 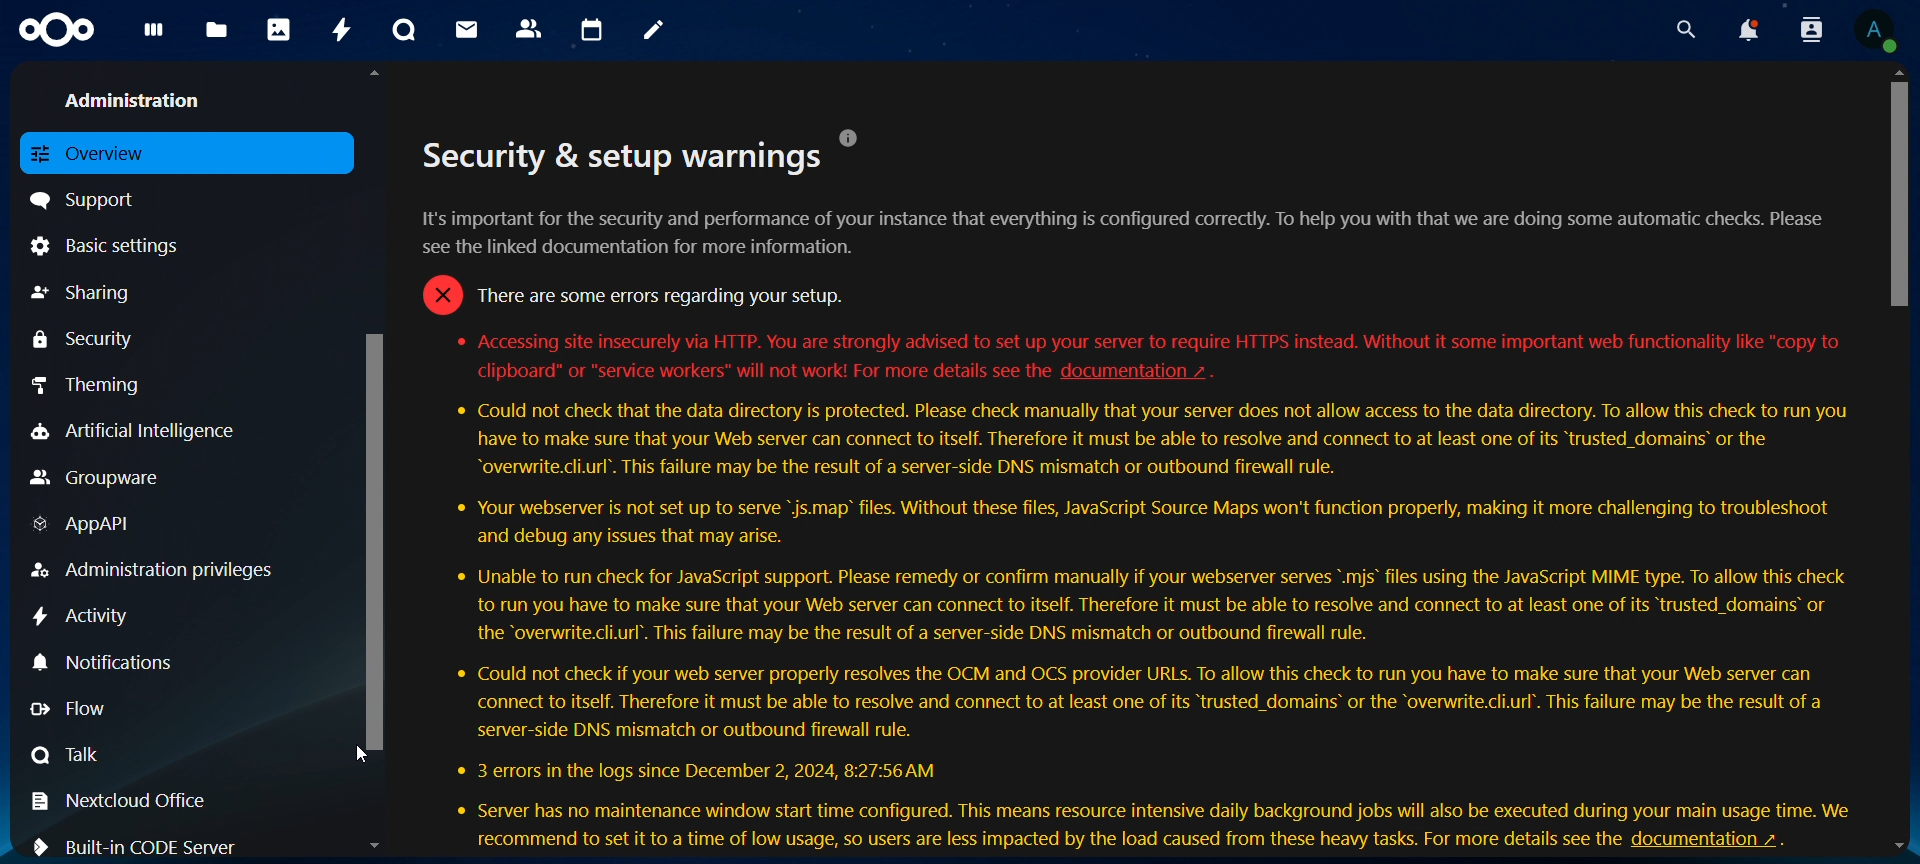 I want to click on security, so click(x=86, y=339).